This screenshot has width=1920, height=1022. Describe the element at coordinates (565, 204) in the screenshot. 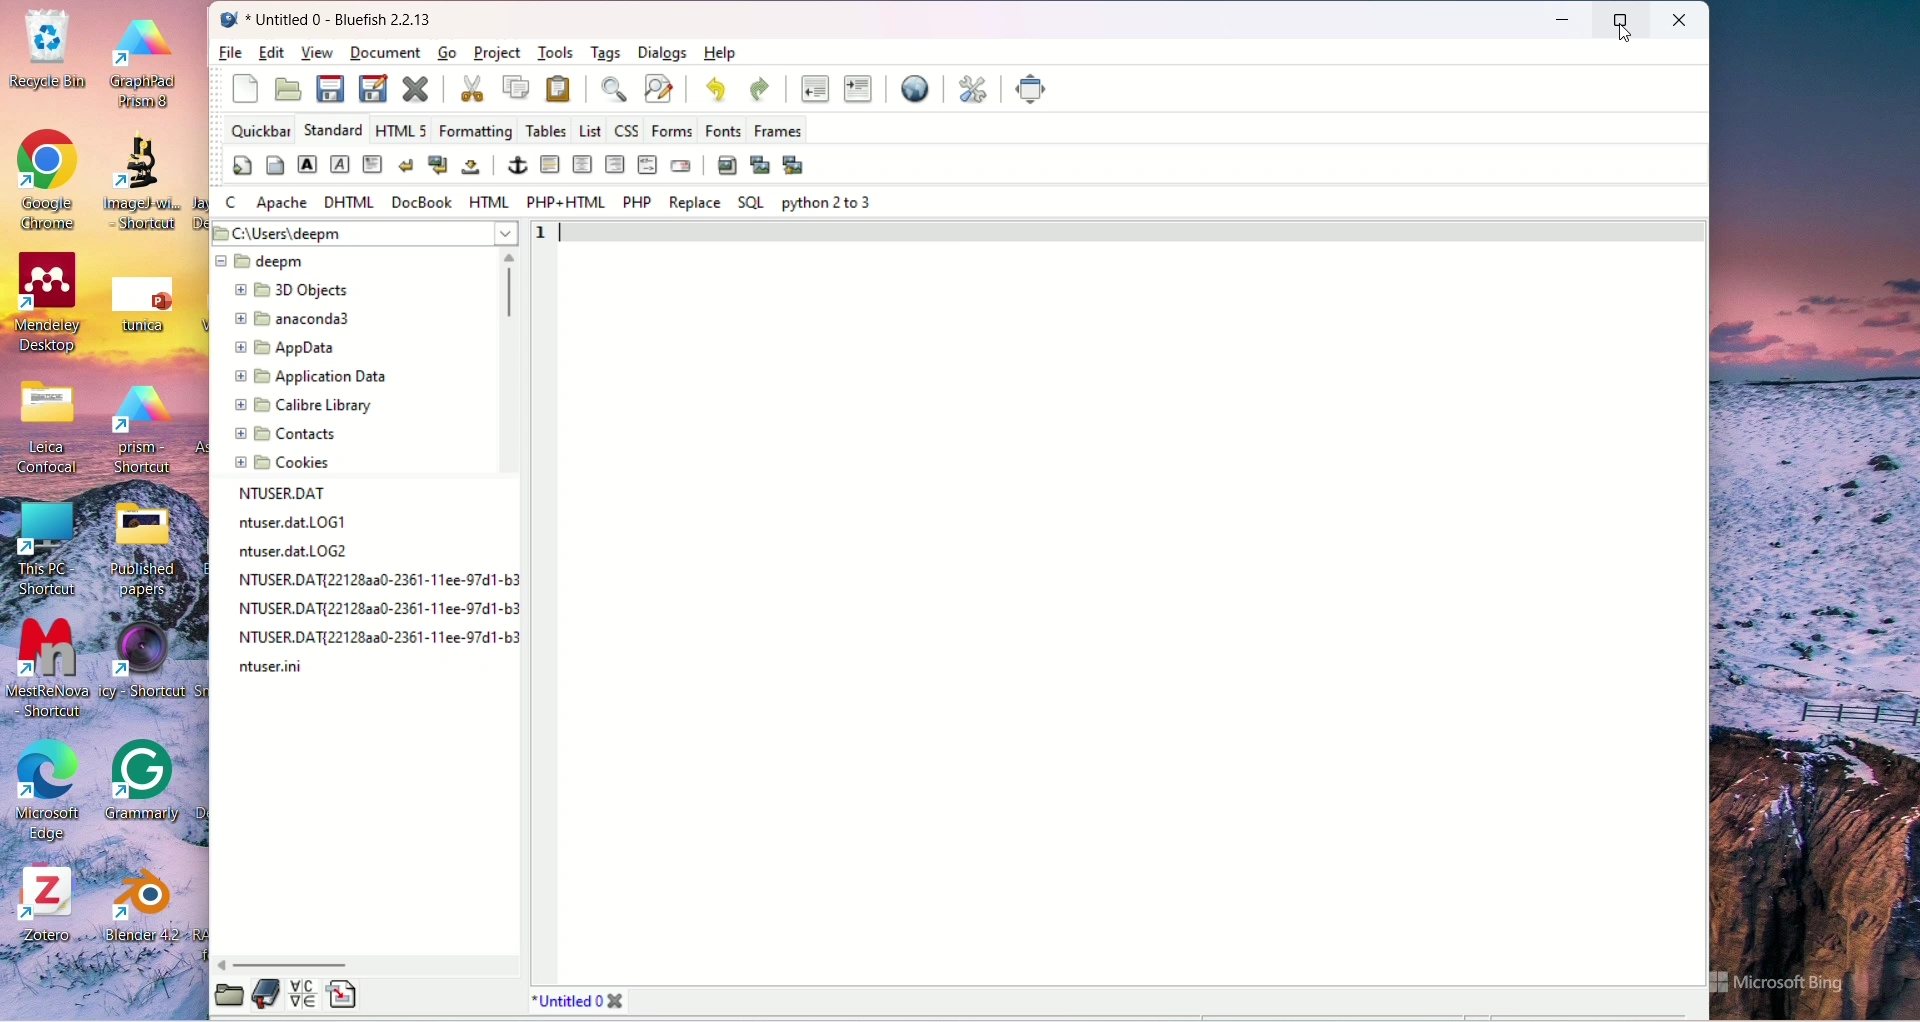

I see `PHP+HTML` at that location.